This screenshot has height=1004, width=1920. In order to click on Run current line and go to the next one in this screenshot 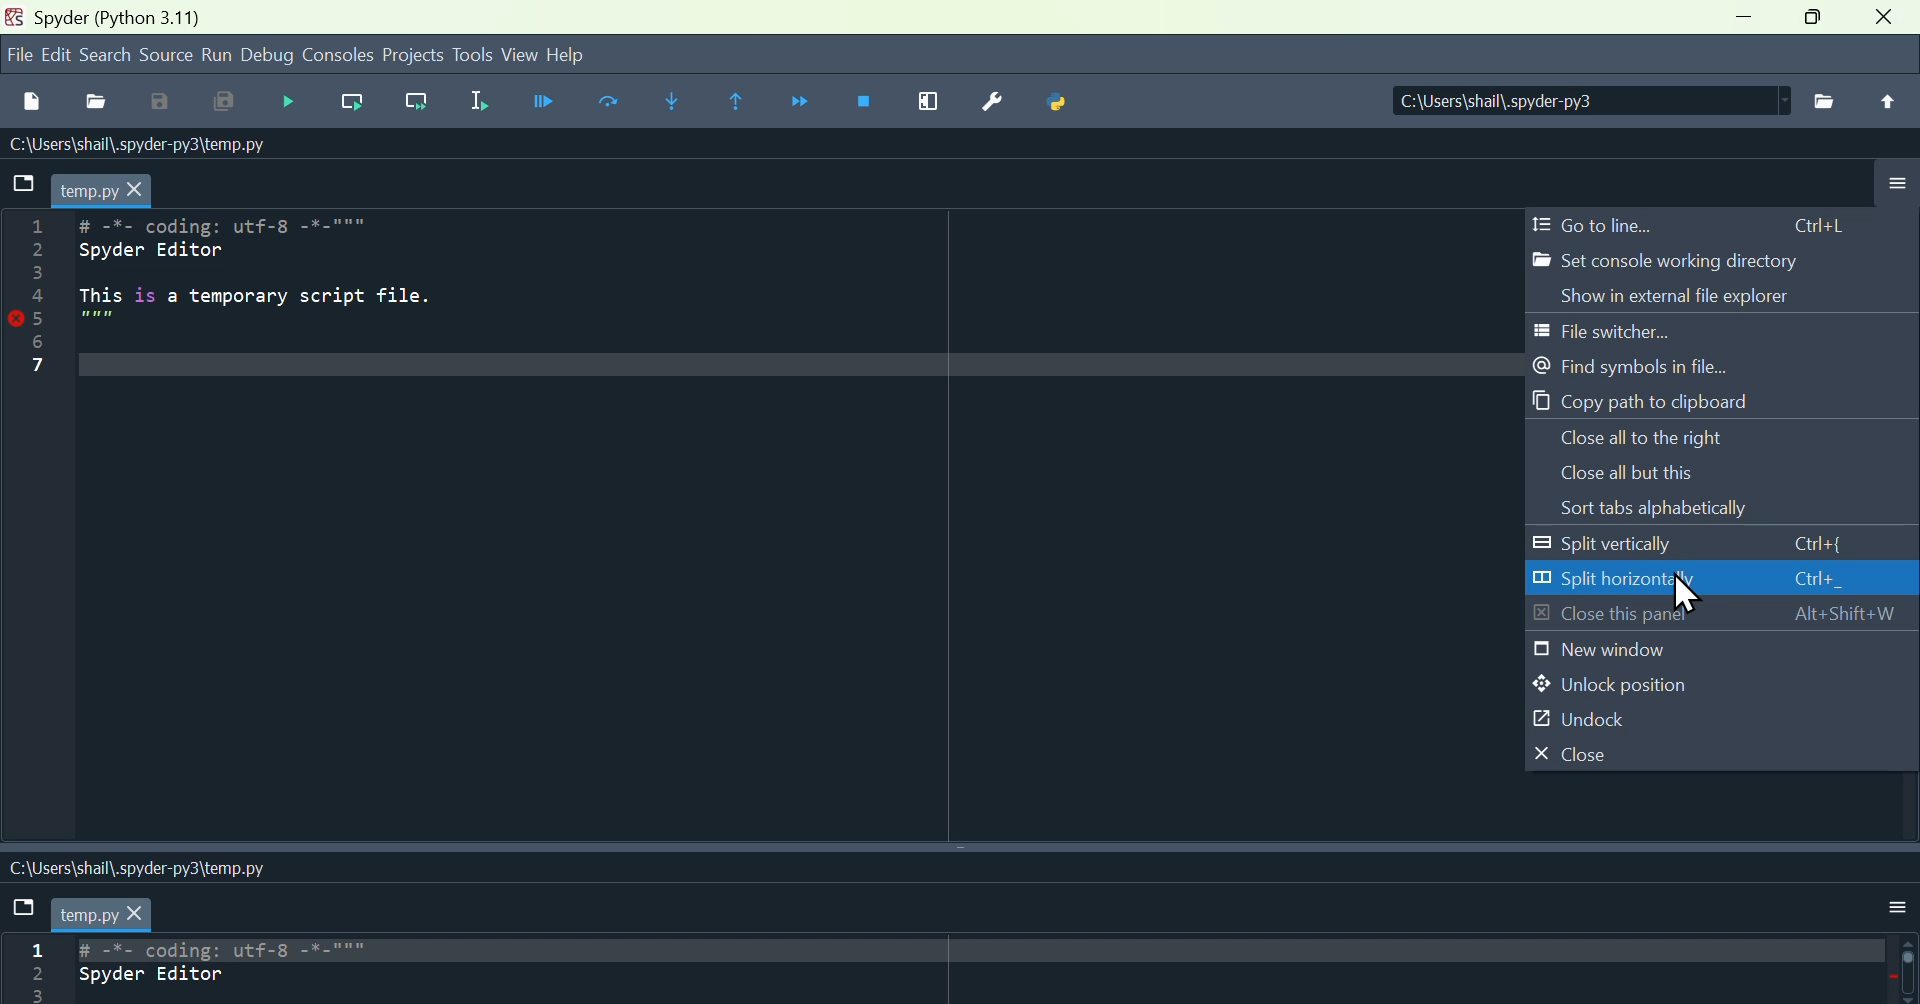, I will do `click(415, 105)`.